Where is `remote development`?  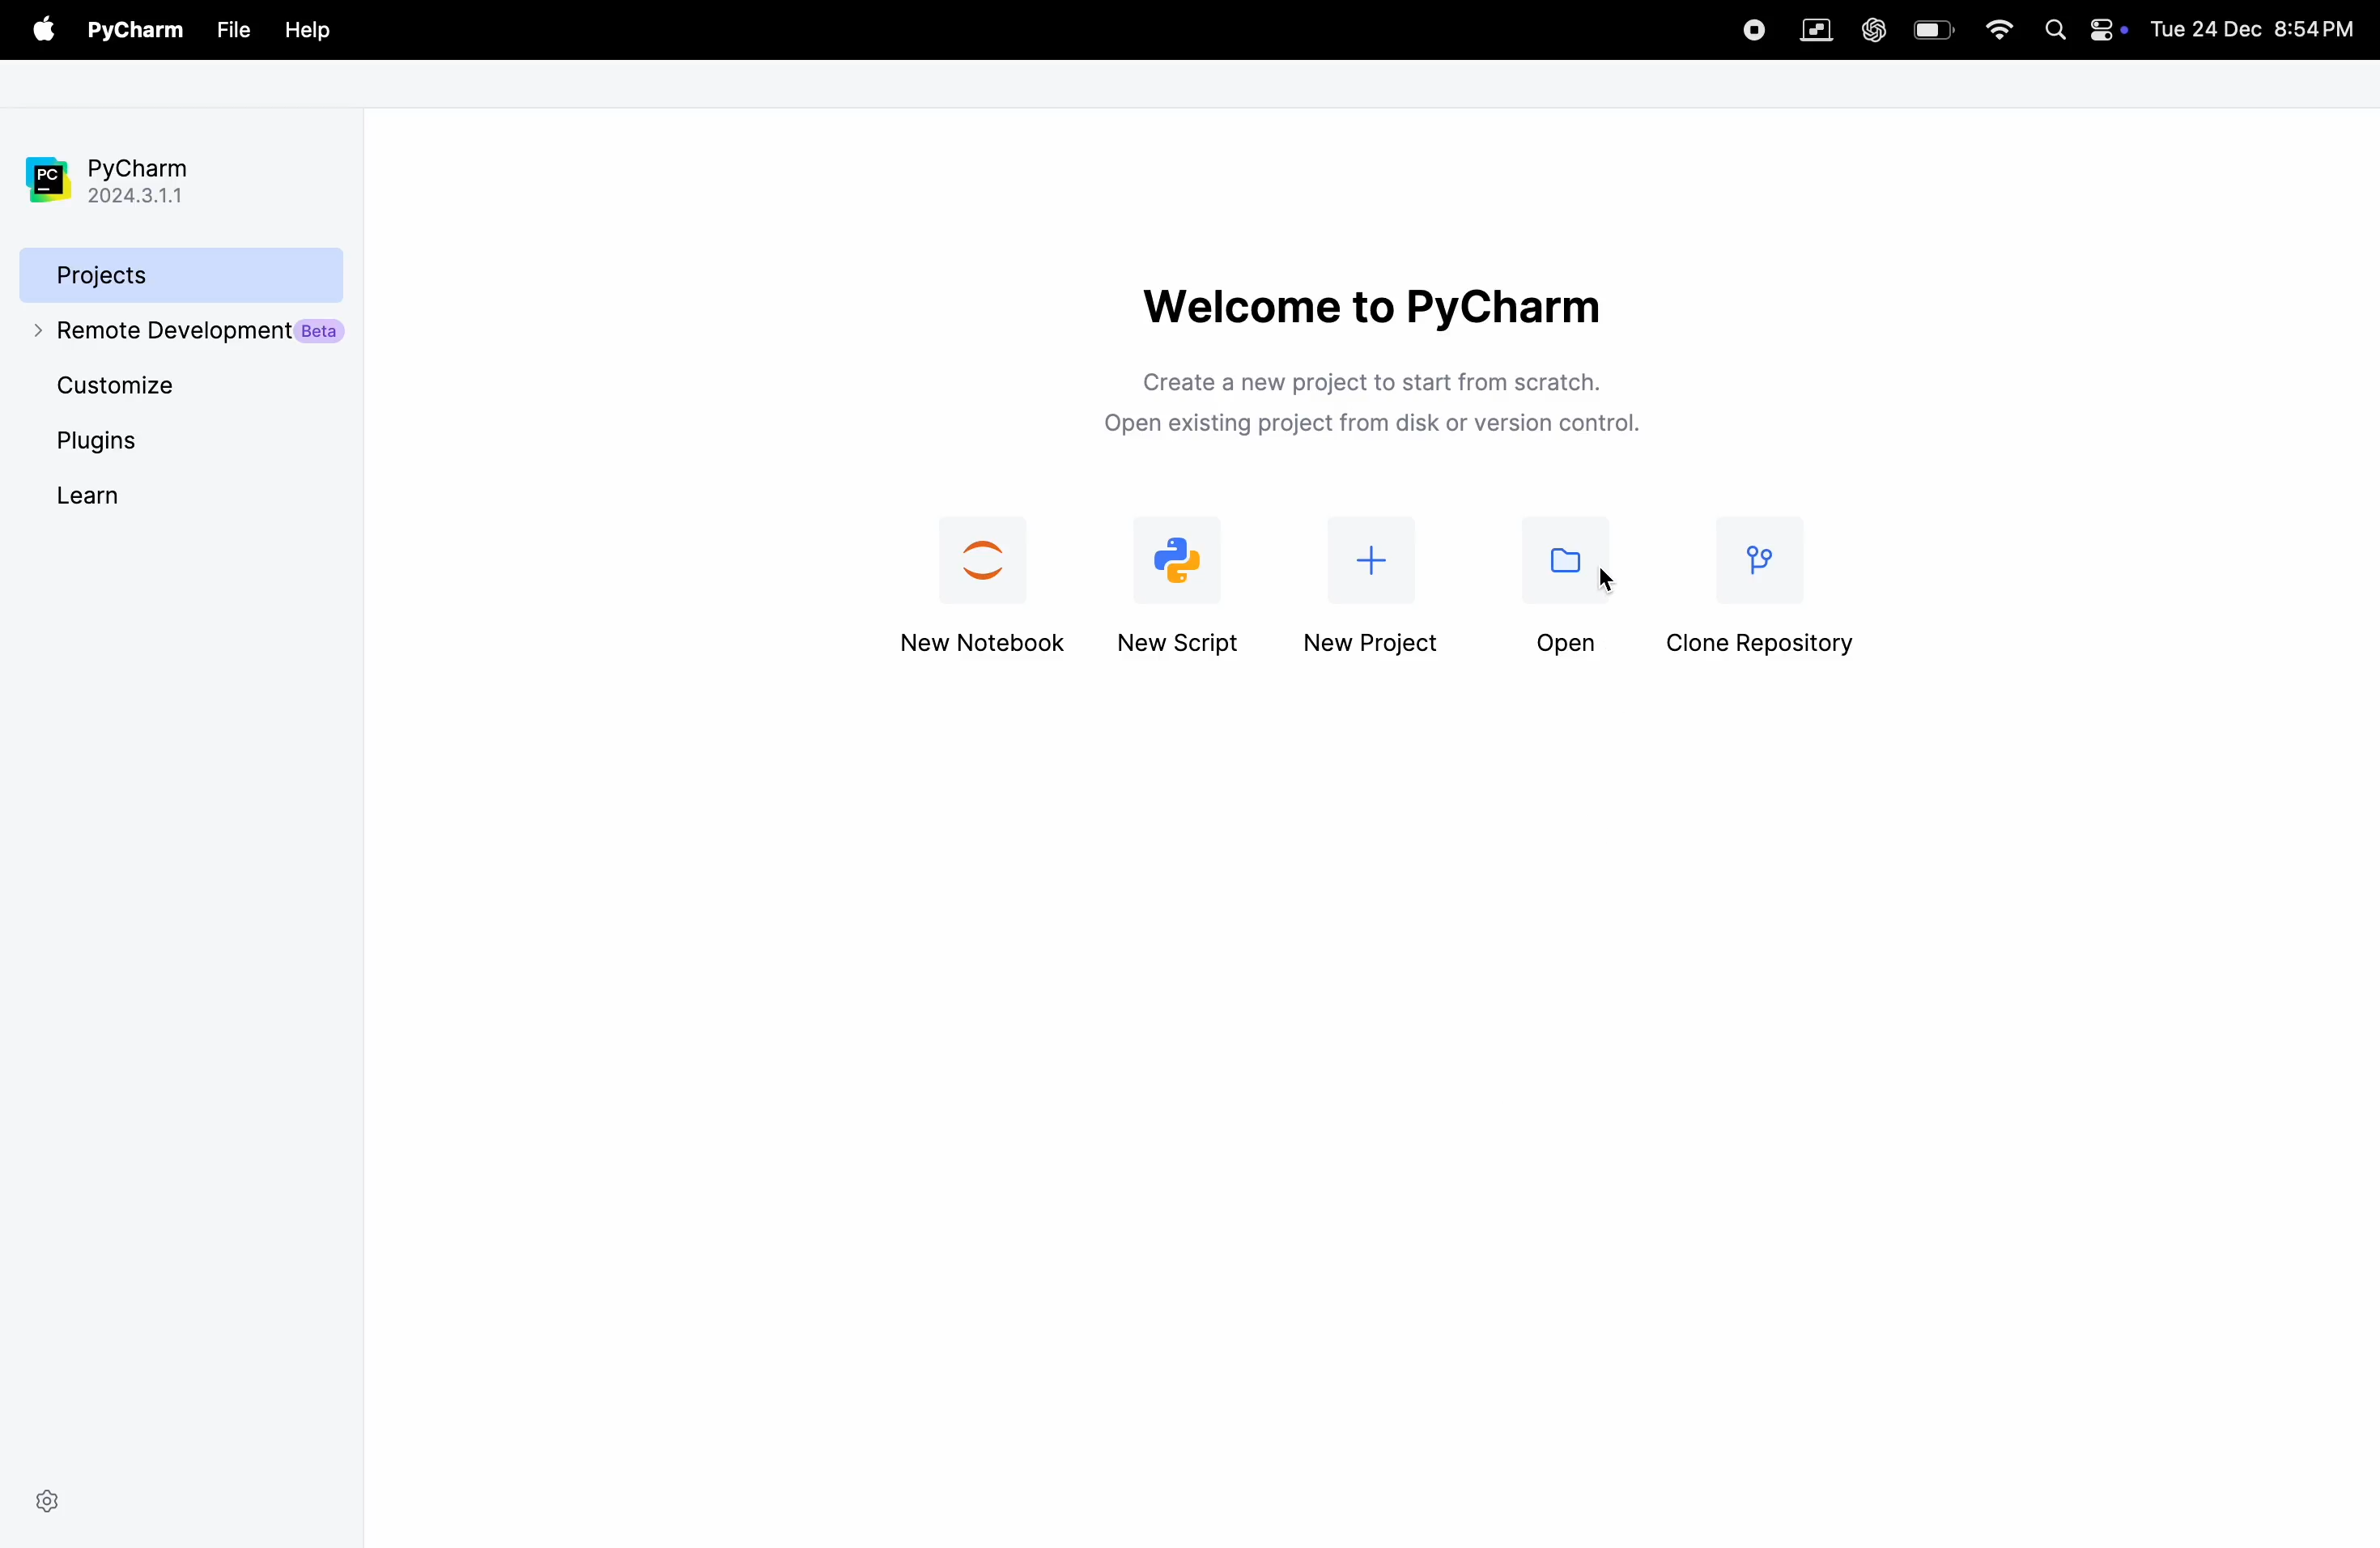
remote development is located at coordinates (182, 330).